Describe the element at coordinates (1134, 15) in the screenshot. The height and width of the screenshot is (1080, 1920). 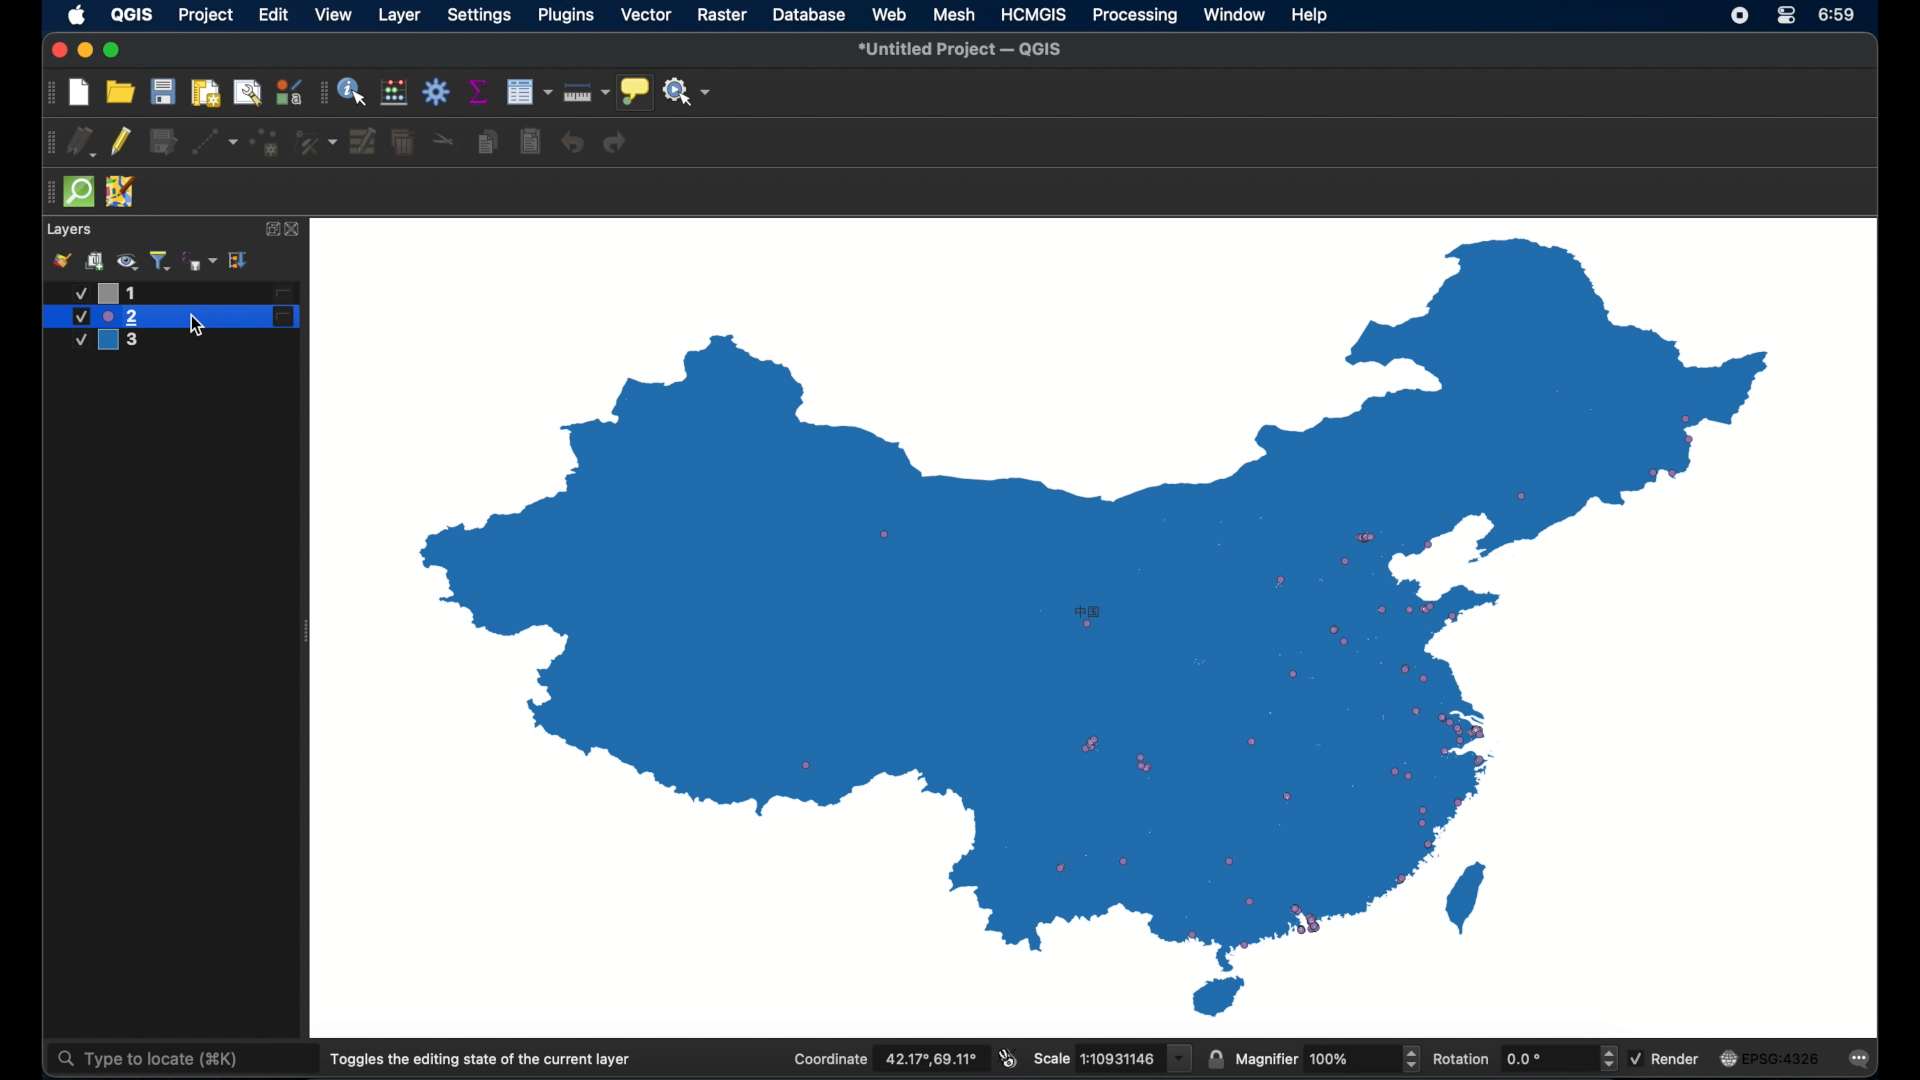
I see `processing` at that location.